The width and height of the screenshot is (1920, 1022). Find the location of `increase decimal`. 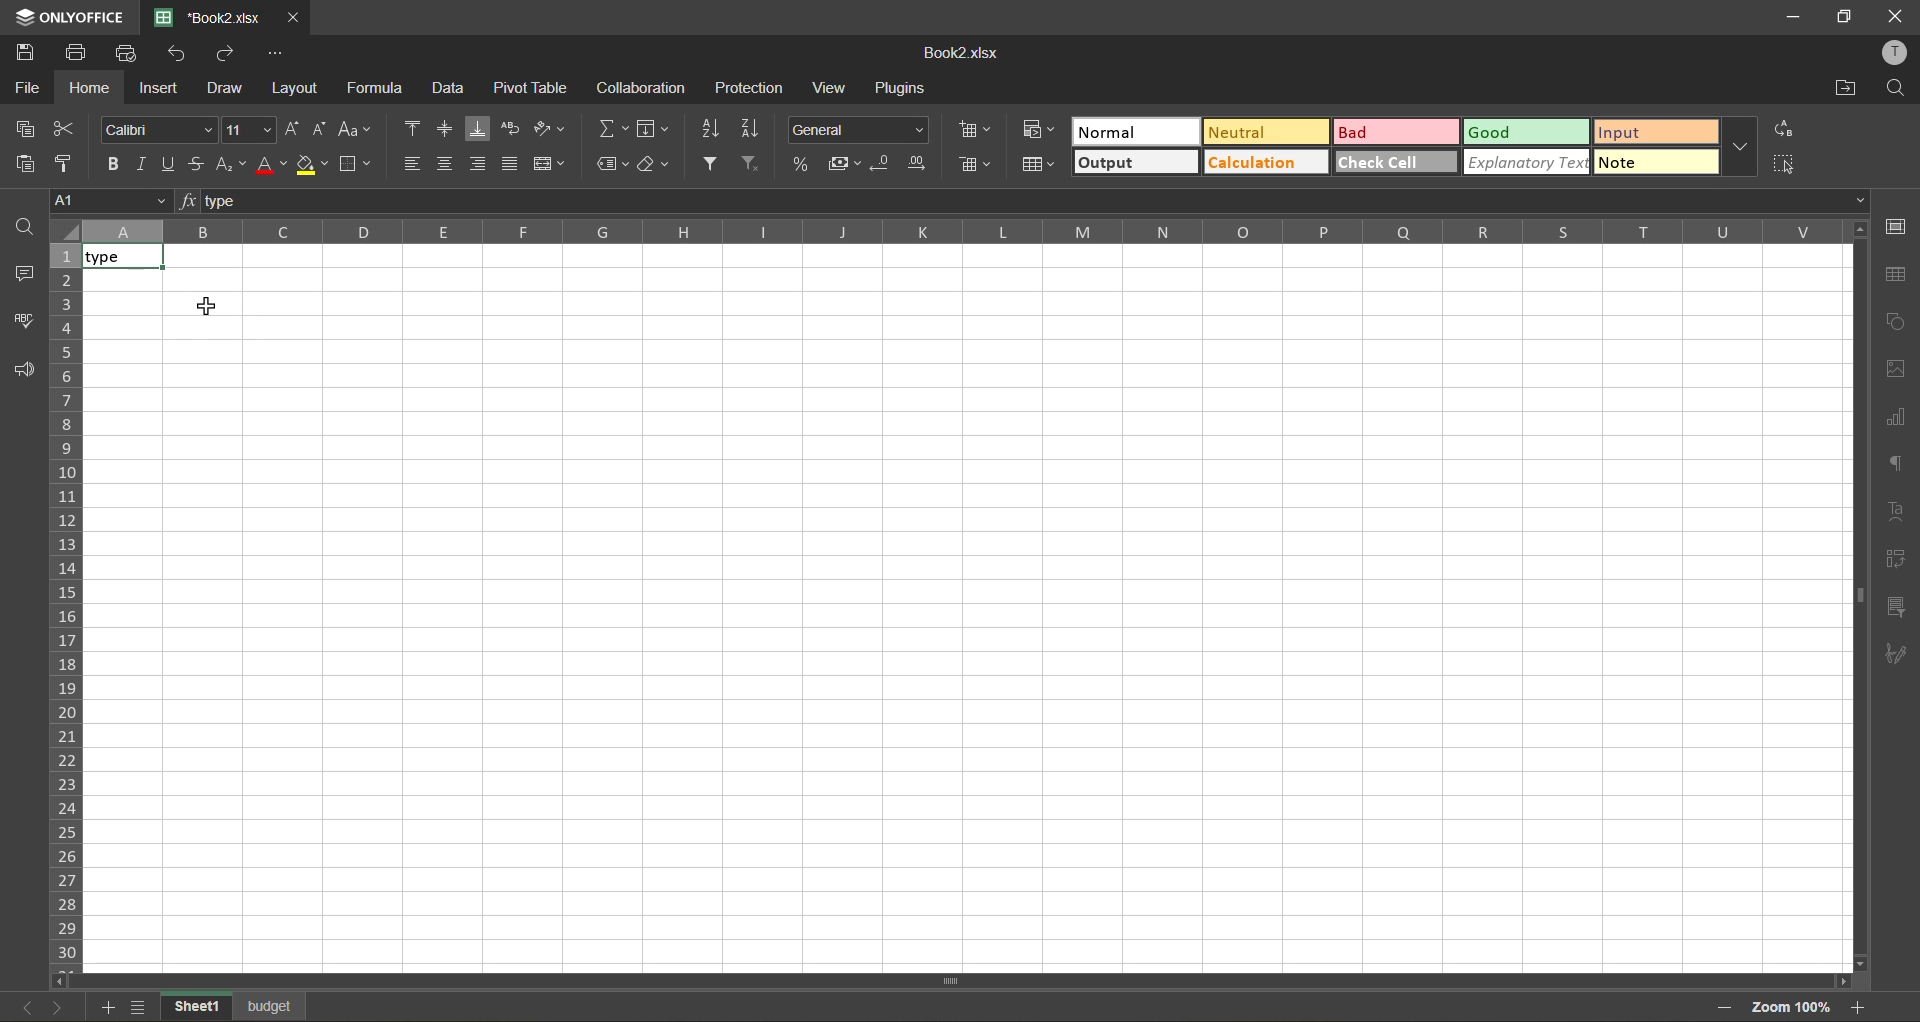

increase decimal is located at coordinates (918, 163).